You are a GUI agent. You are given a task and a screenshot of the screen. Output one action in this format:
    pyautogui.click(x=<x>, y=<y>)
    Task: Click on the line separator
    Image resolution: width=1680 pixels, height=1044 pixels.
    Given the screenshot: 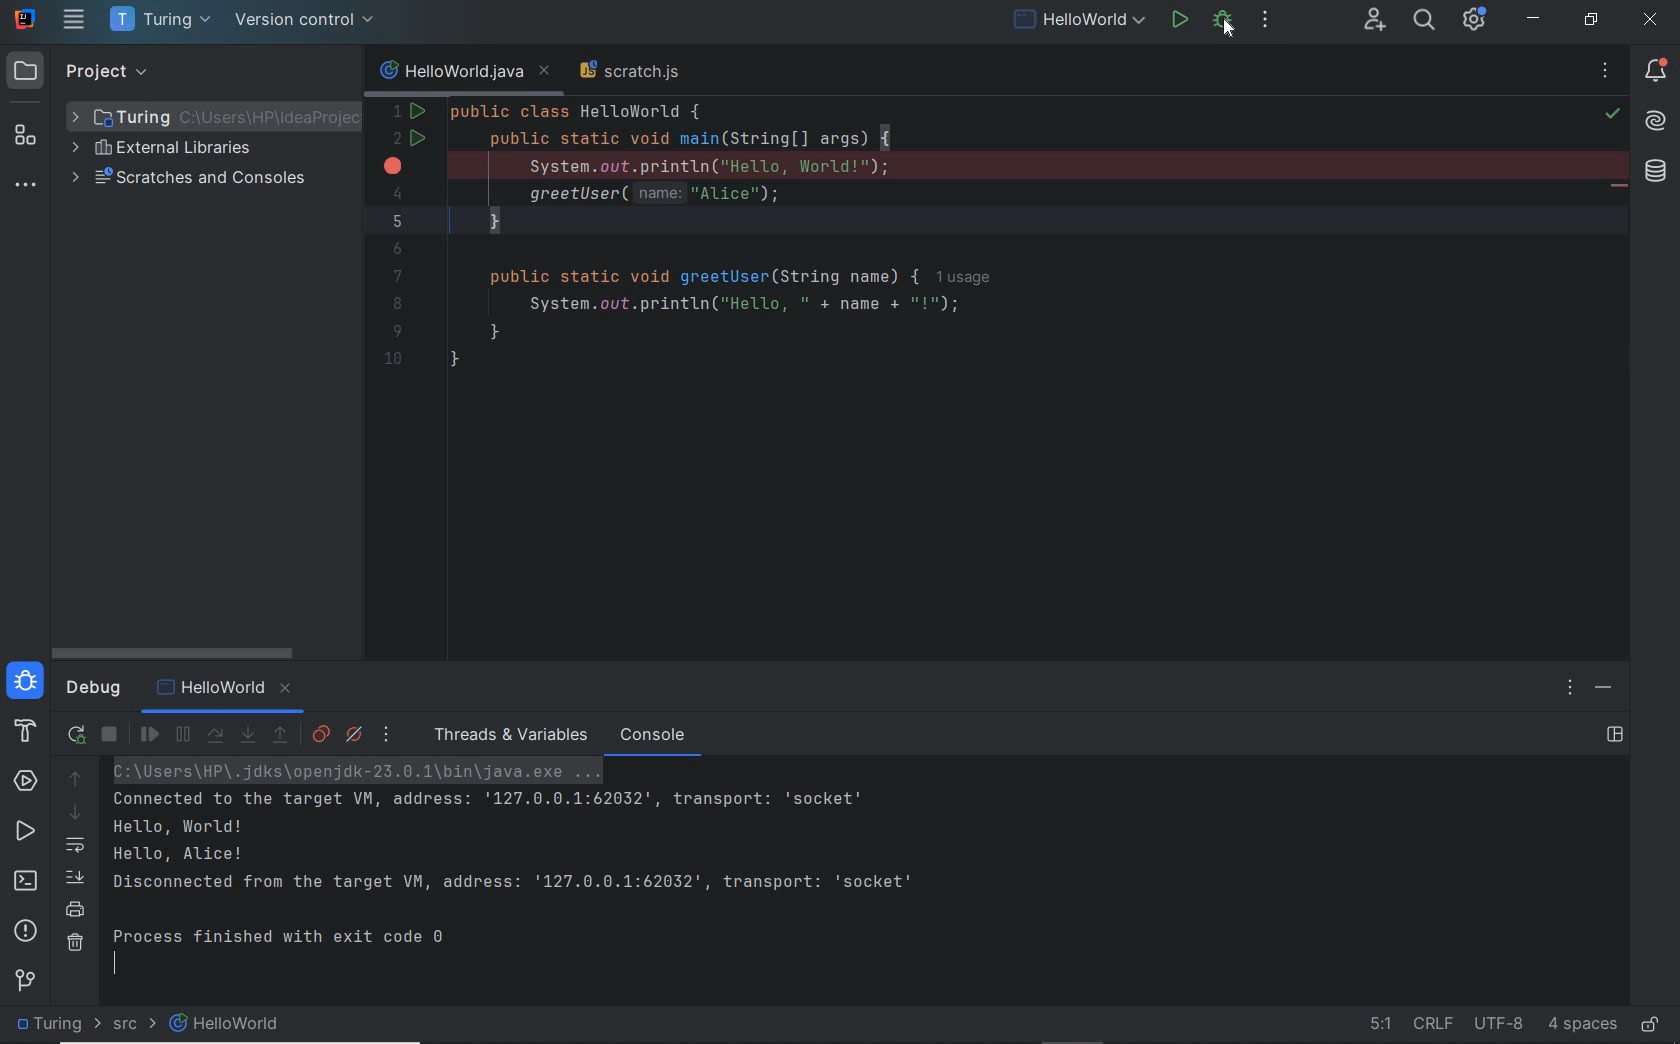 What is the action you would take?
    pyautogui.click(x=1433, y=1025)
    